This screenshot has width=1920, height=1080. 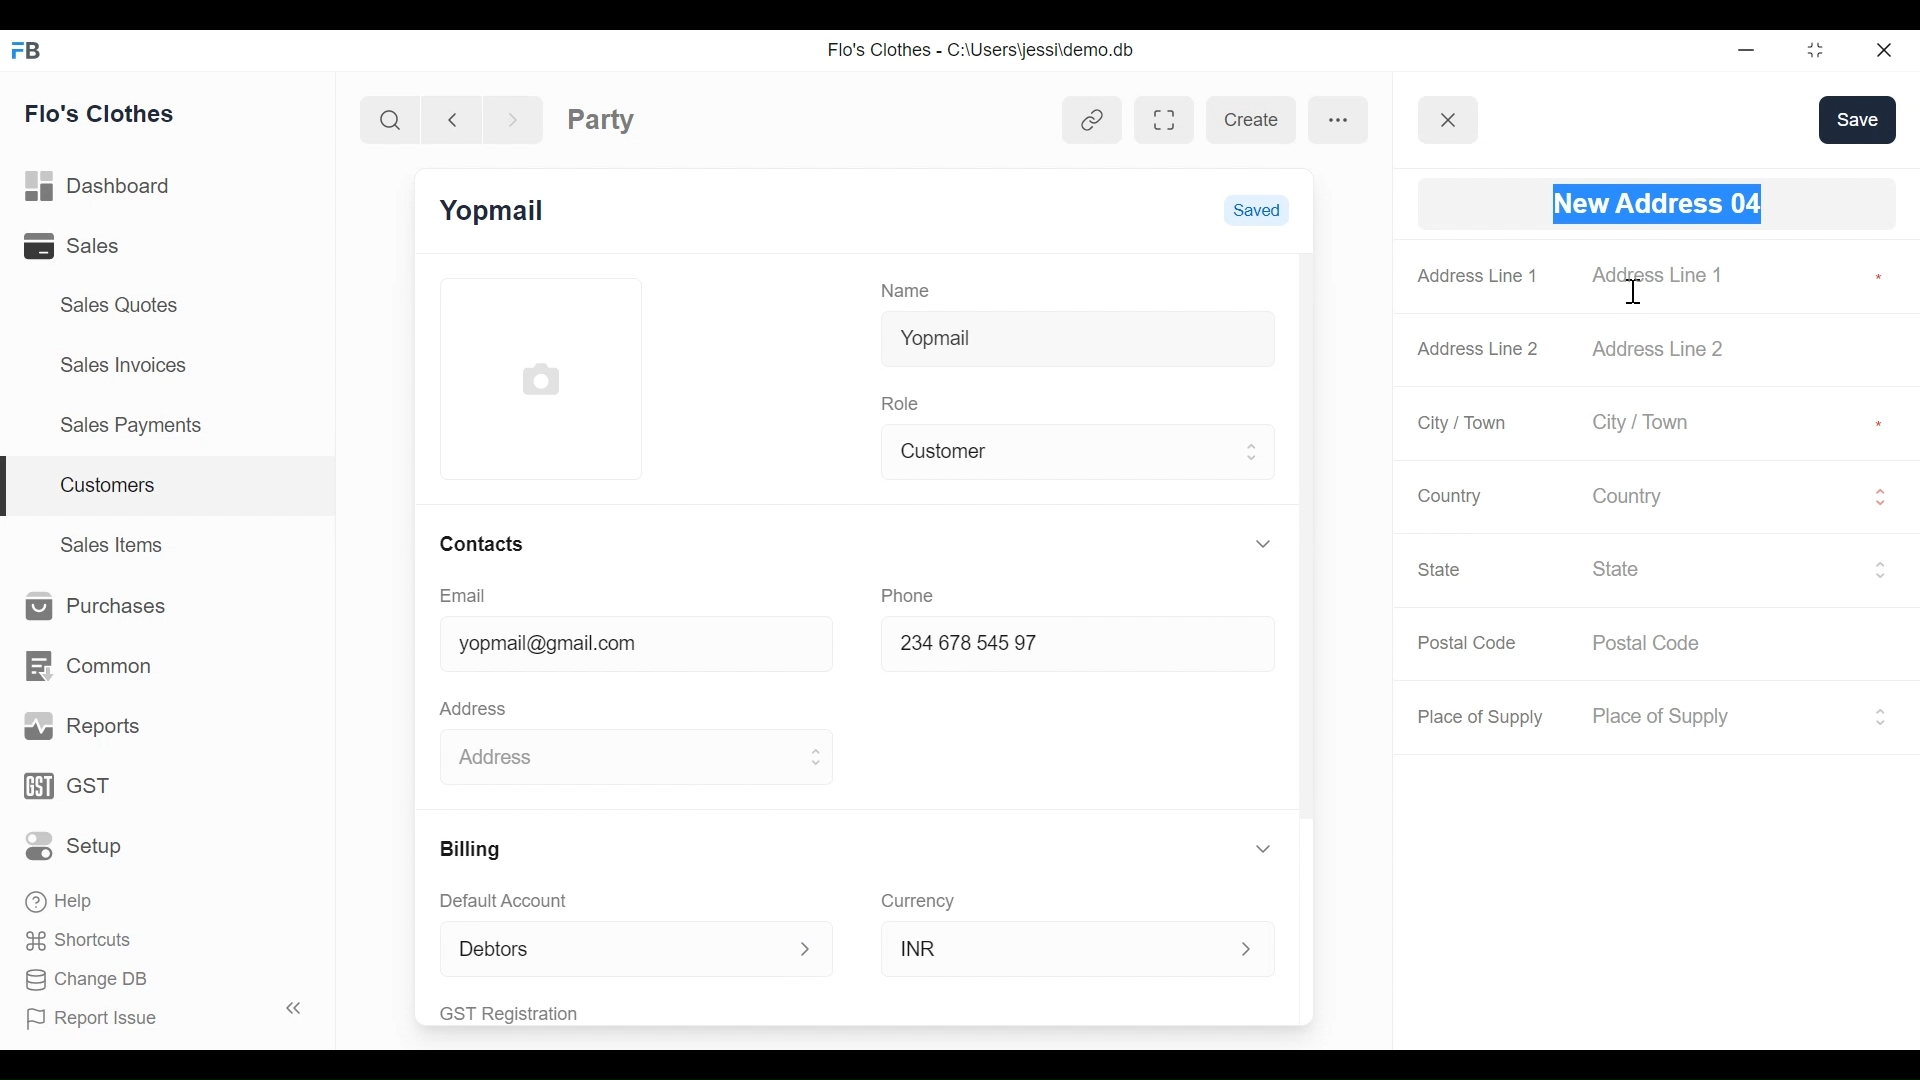 I want to click on Billing, so click(x=468, y=849).